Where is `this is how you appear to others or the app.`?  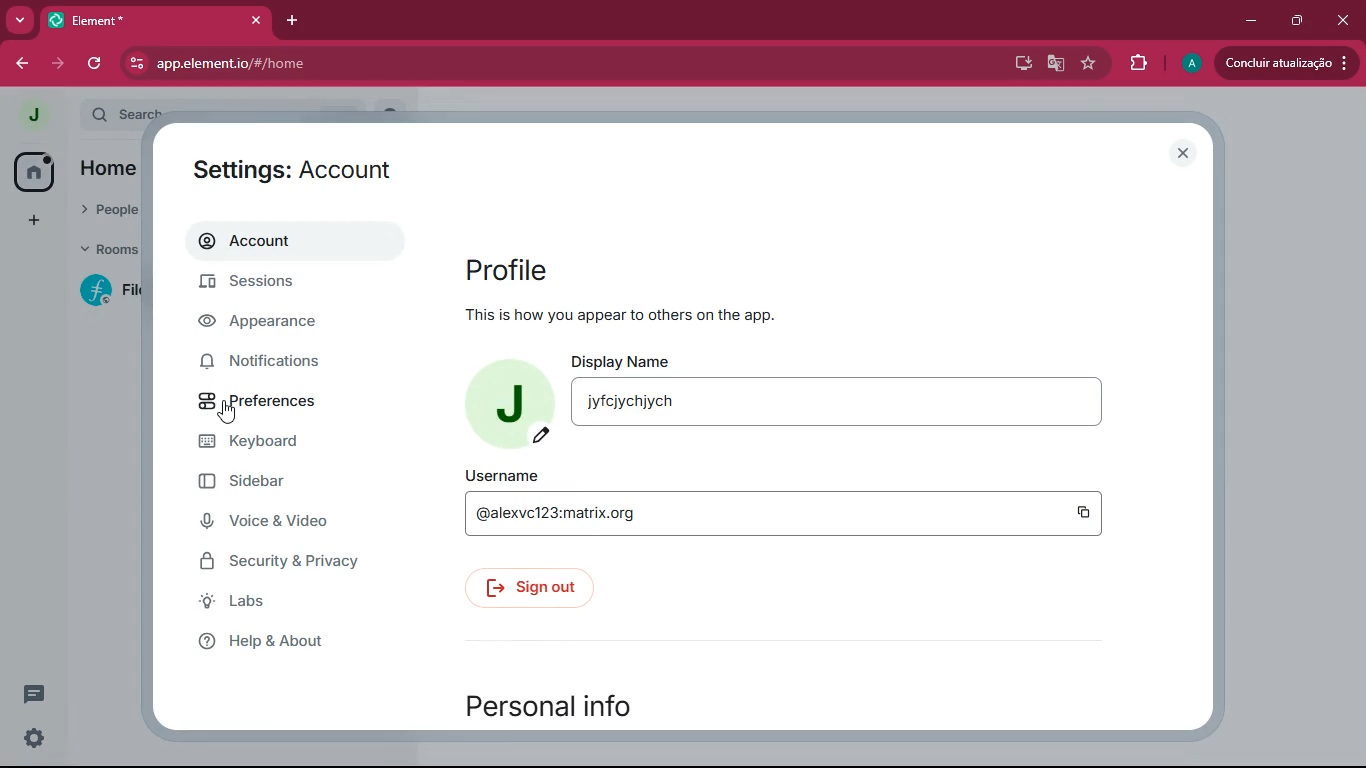
this is how you appear to others or the app. is located at coordinates (656, 313).